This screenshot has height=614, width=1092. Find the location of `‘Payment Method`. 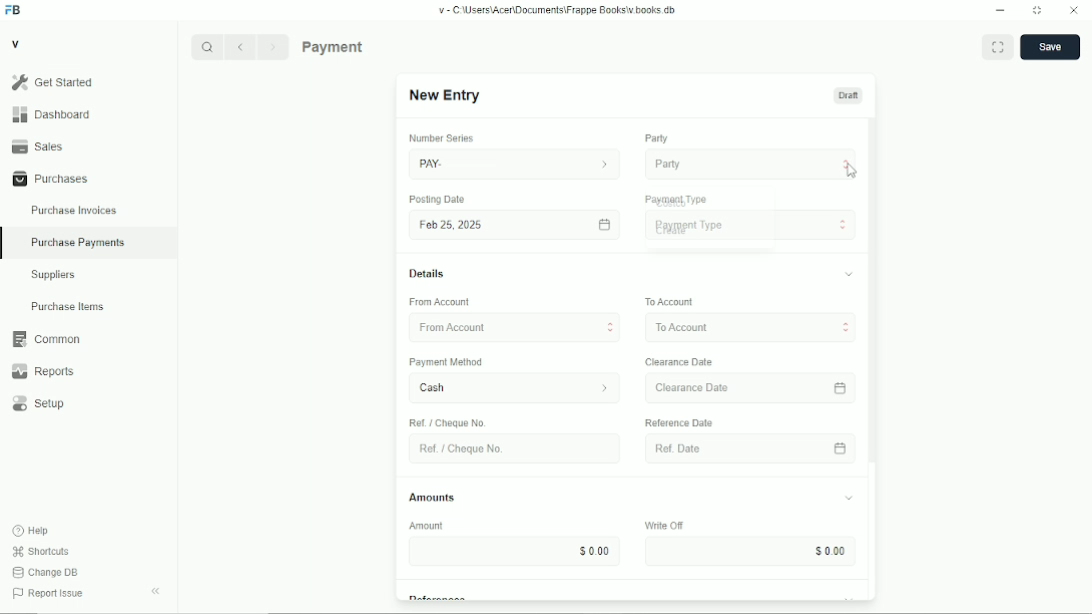

‘Payment Method is located at coordinates (454, 364).